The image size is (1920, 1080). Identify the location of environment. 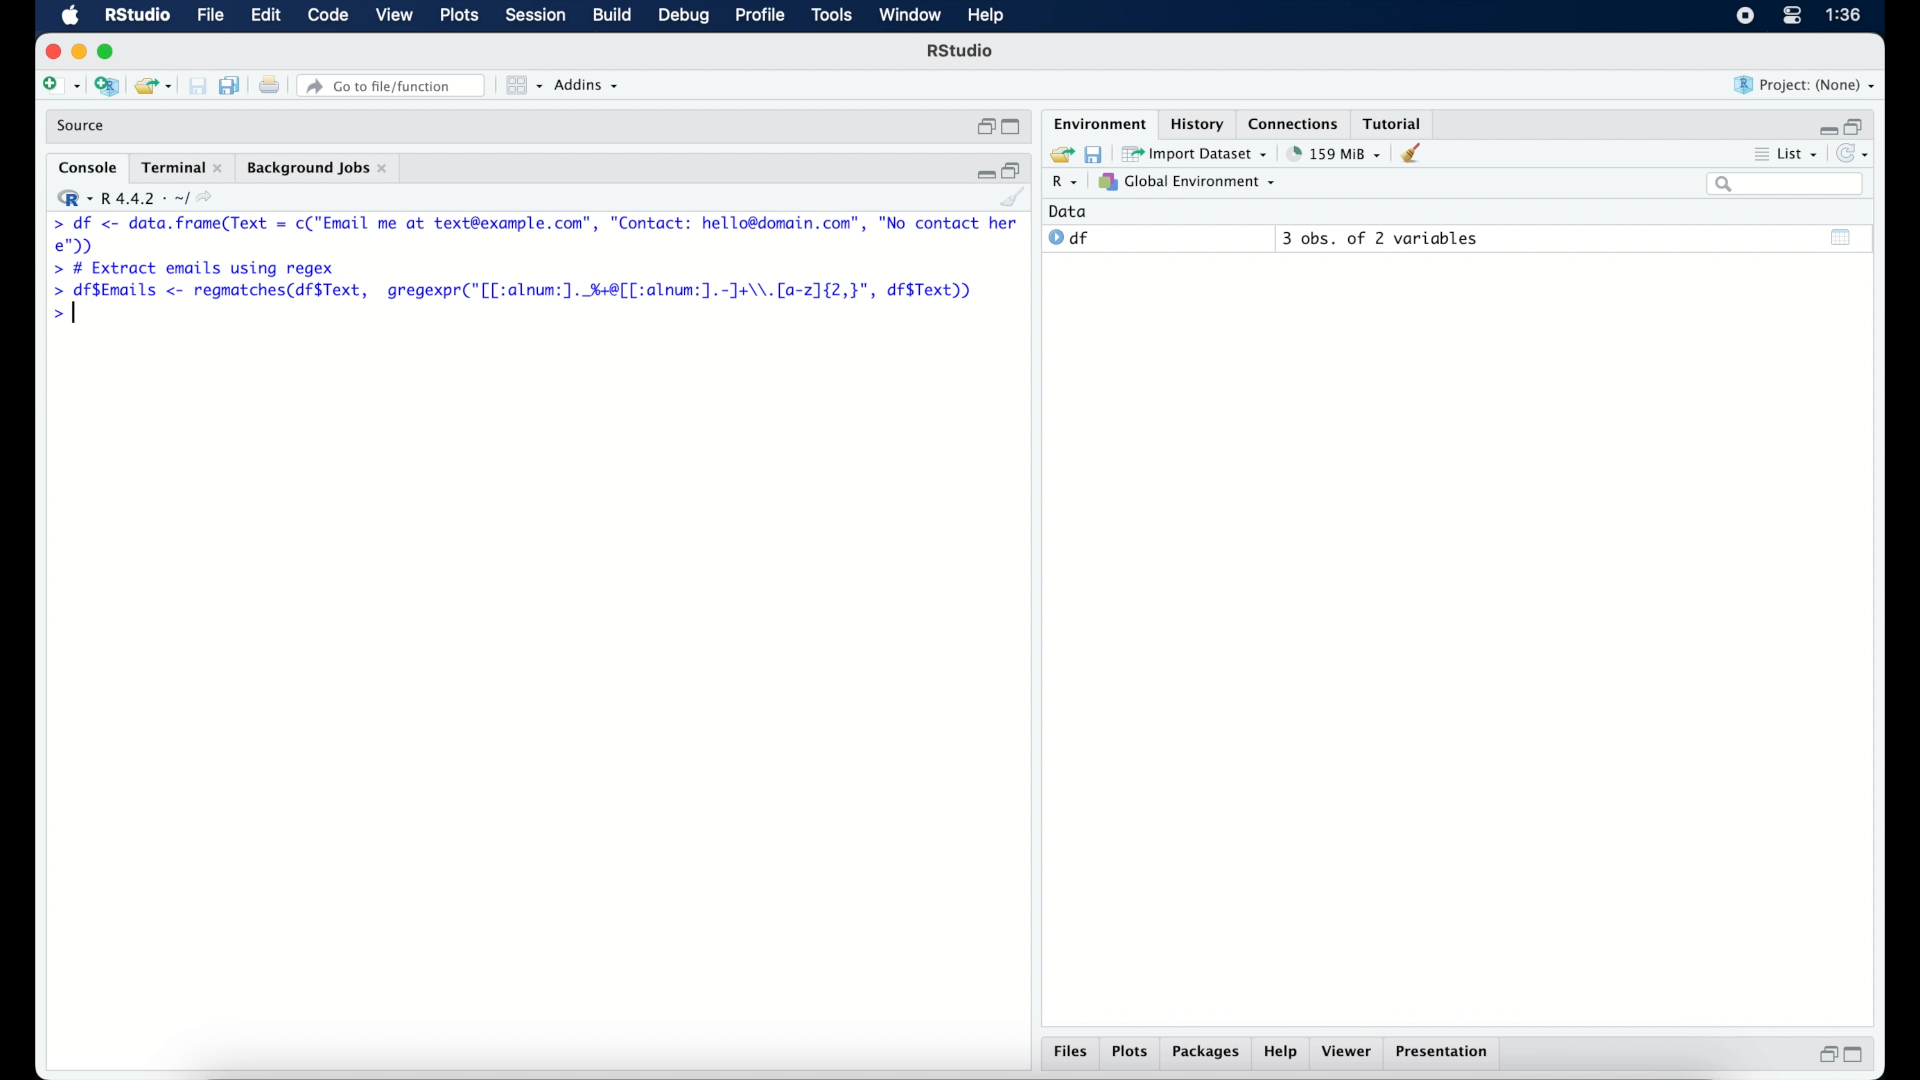
(1098, 123).